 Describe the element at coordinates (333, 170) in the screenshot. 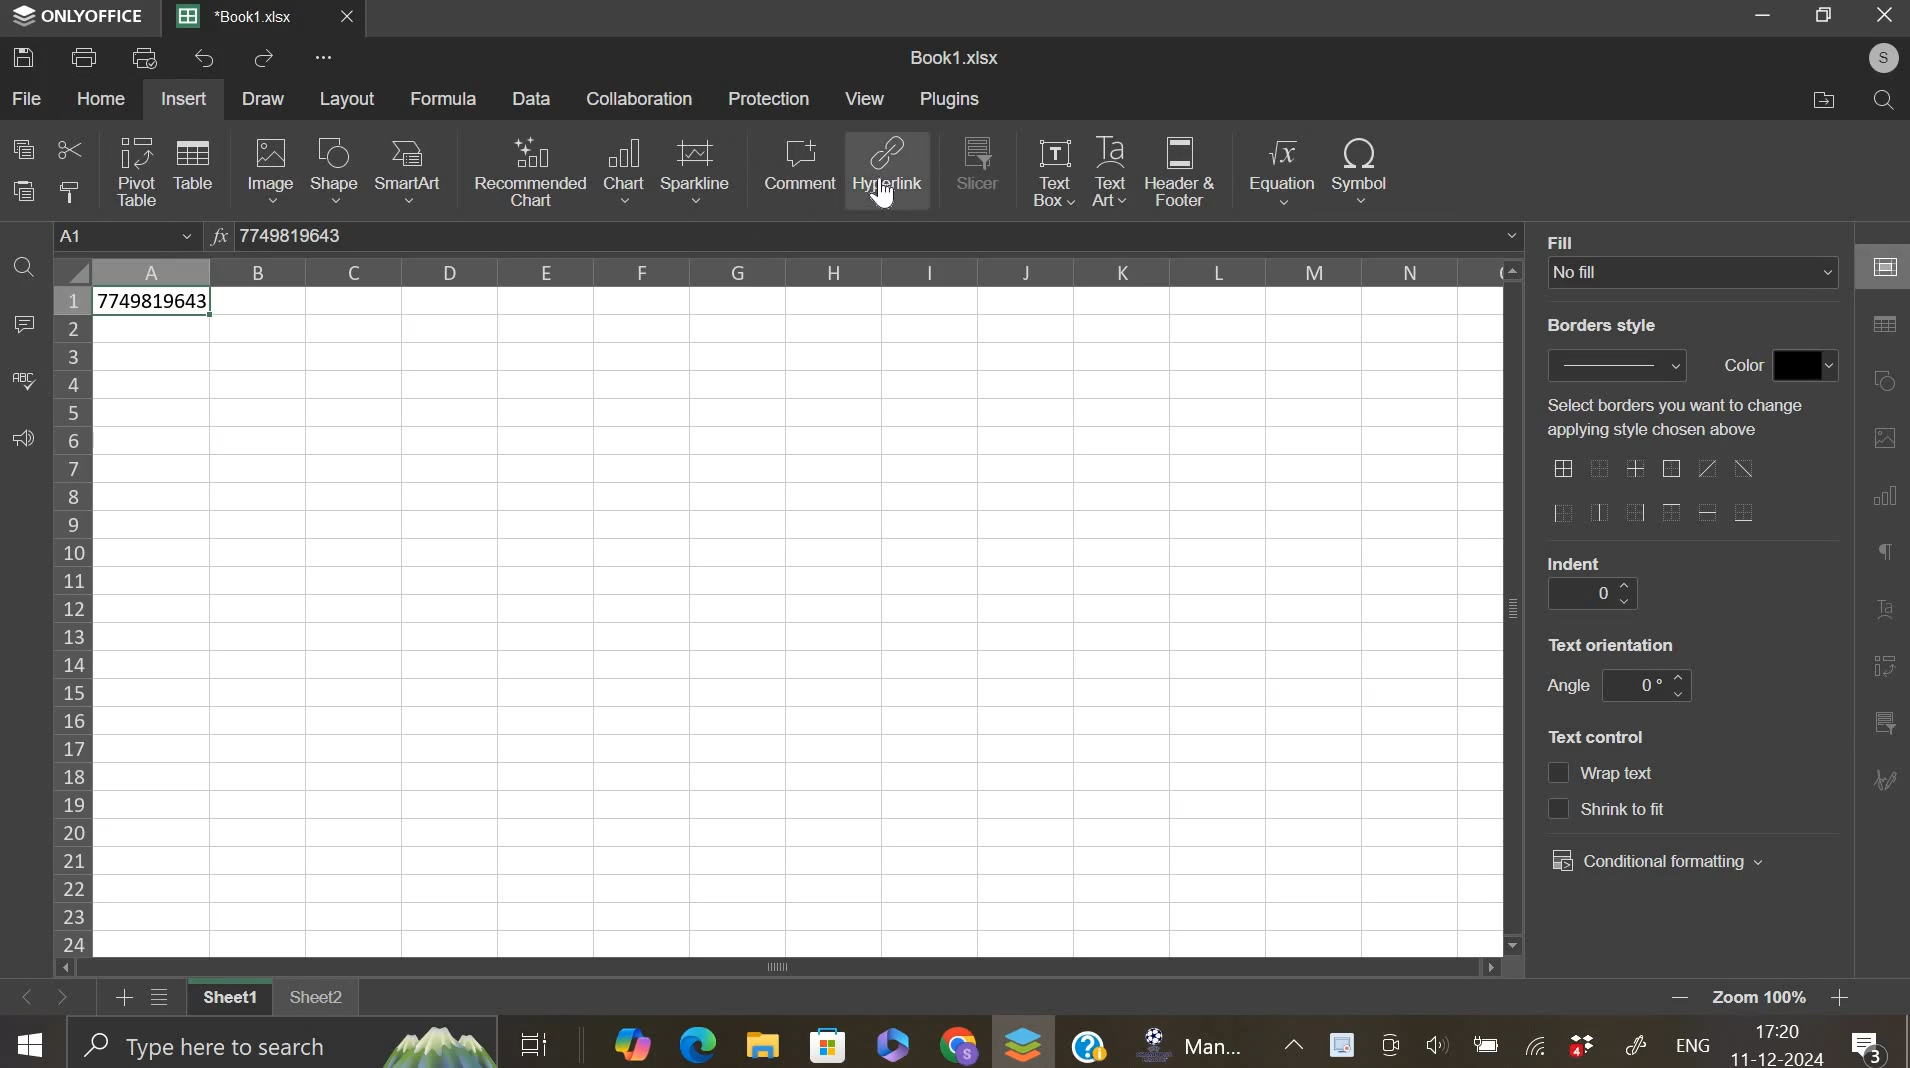

I see `shape` at that location.